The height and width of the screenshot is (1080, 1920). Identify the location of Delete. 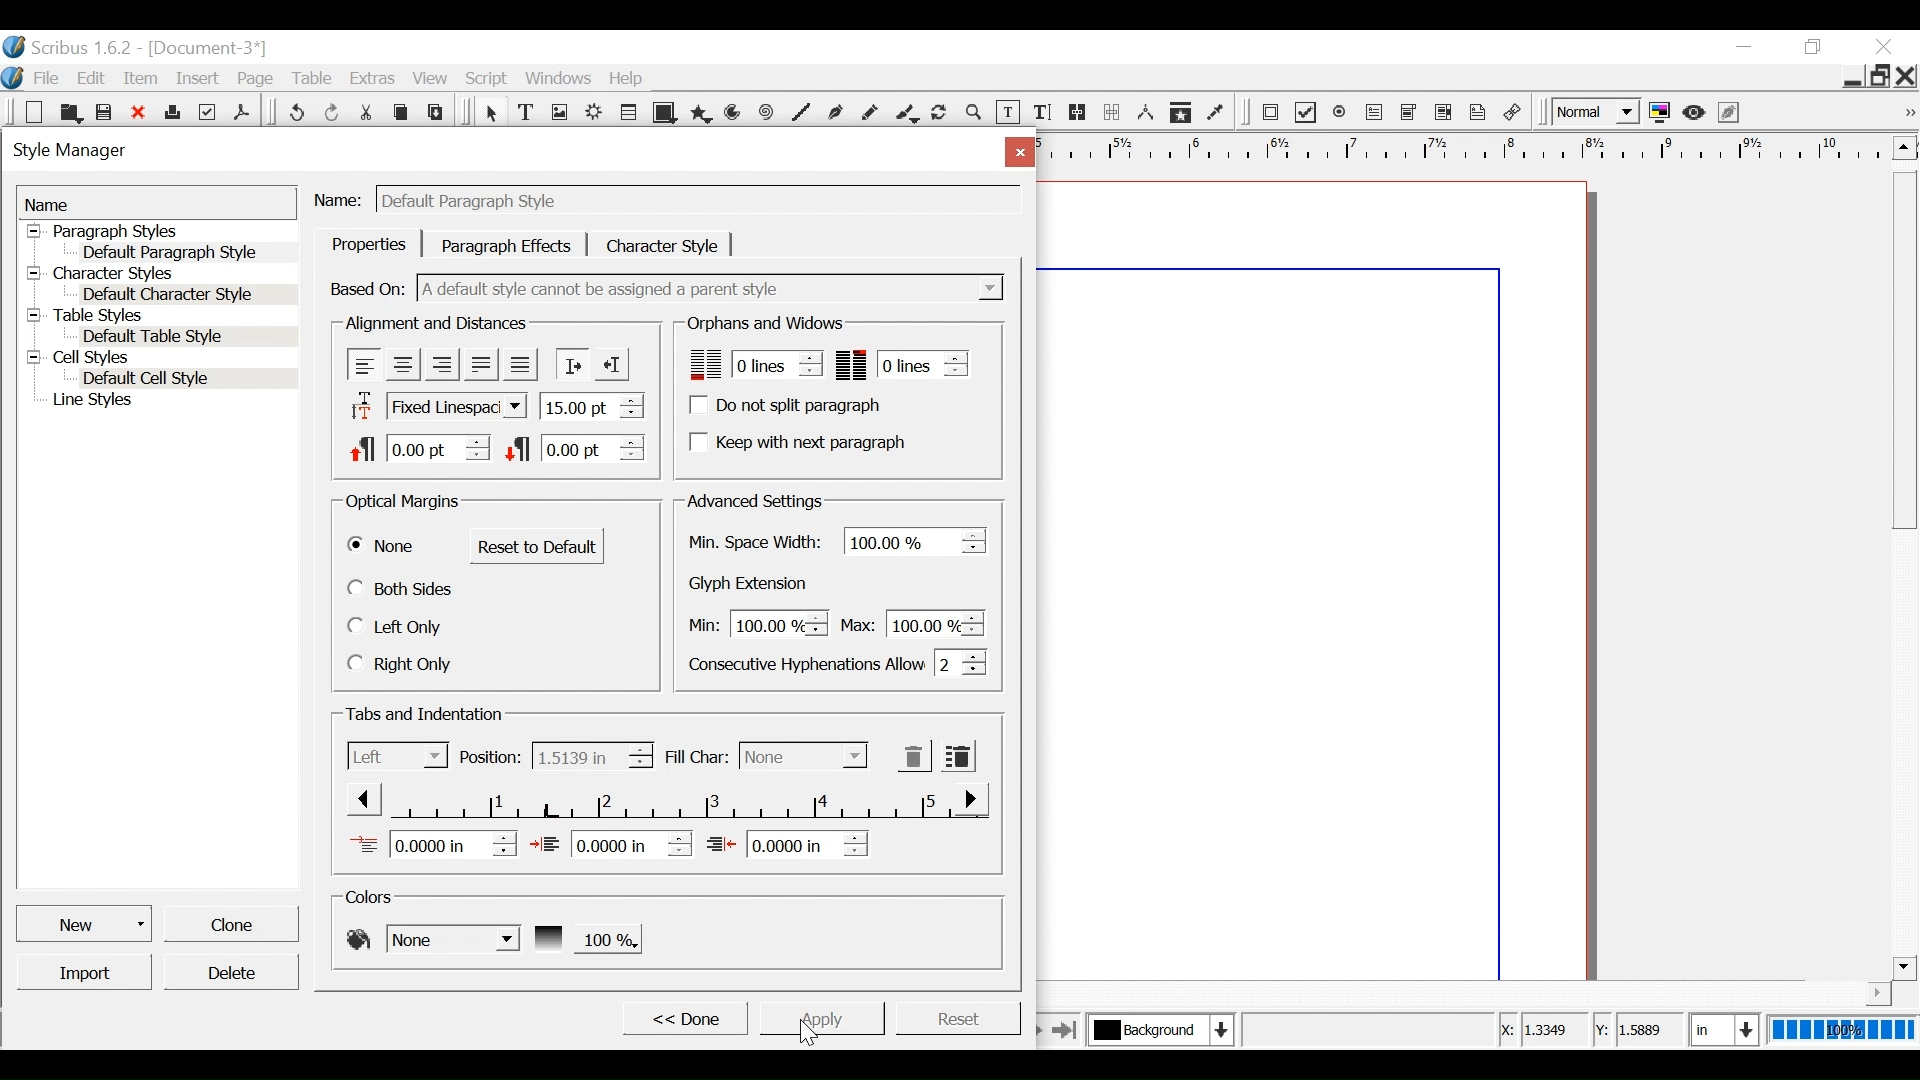
(230, 972).